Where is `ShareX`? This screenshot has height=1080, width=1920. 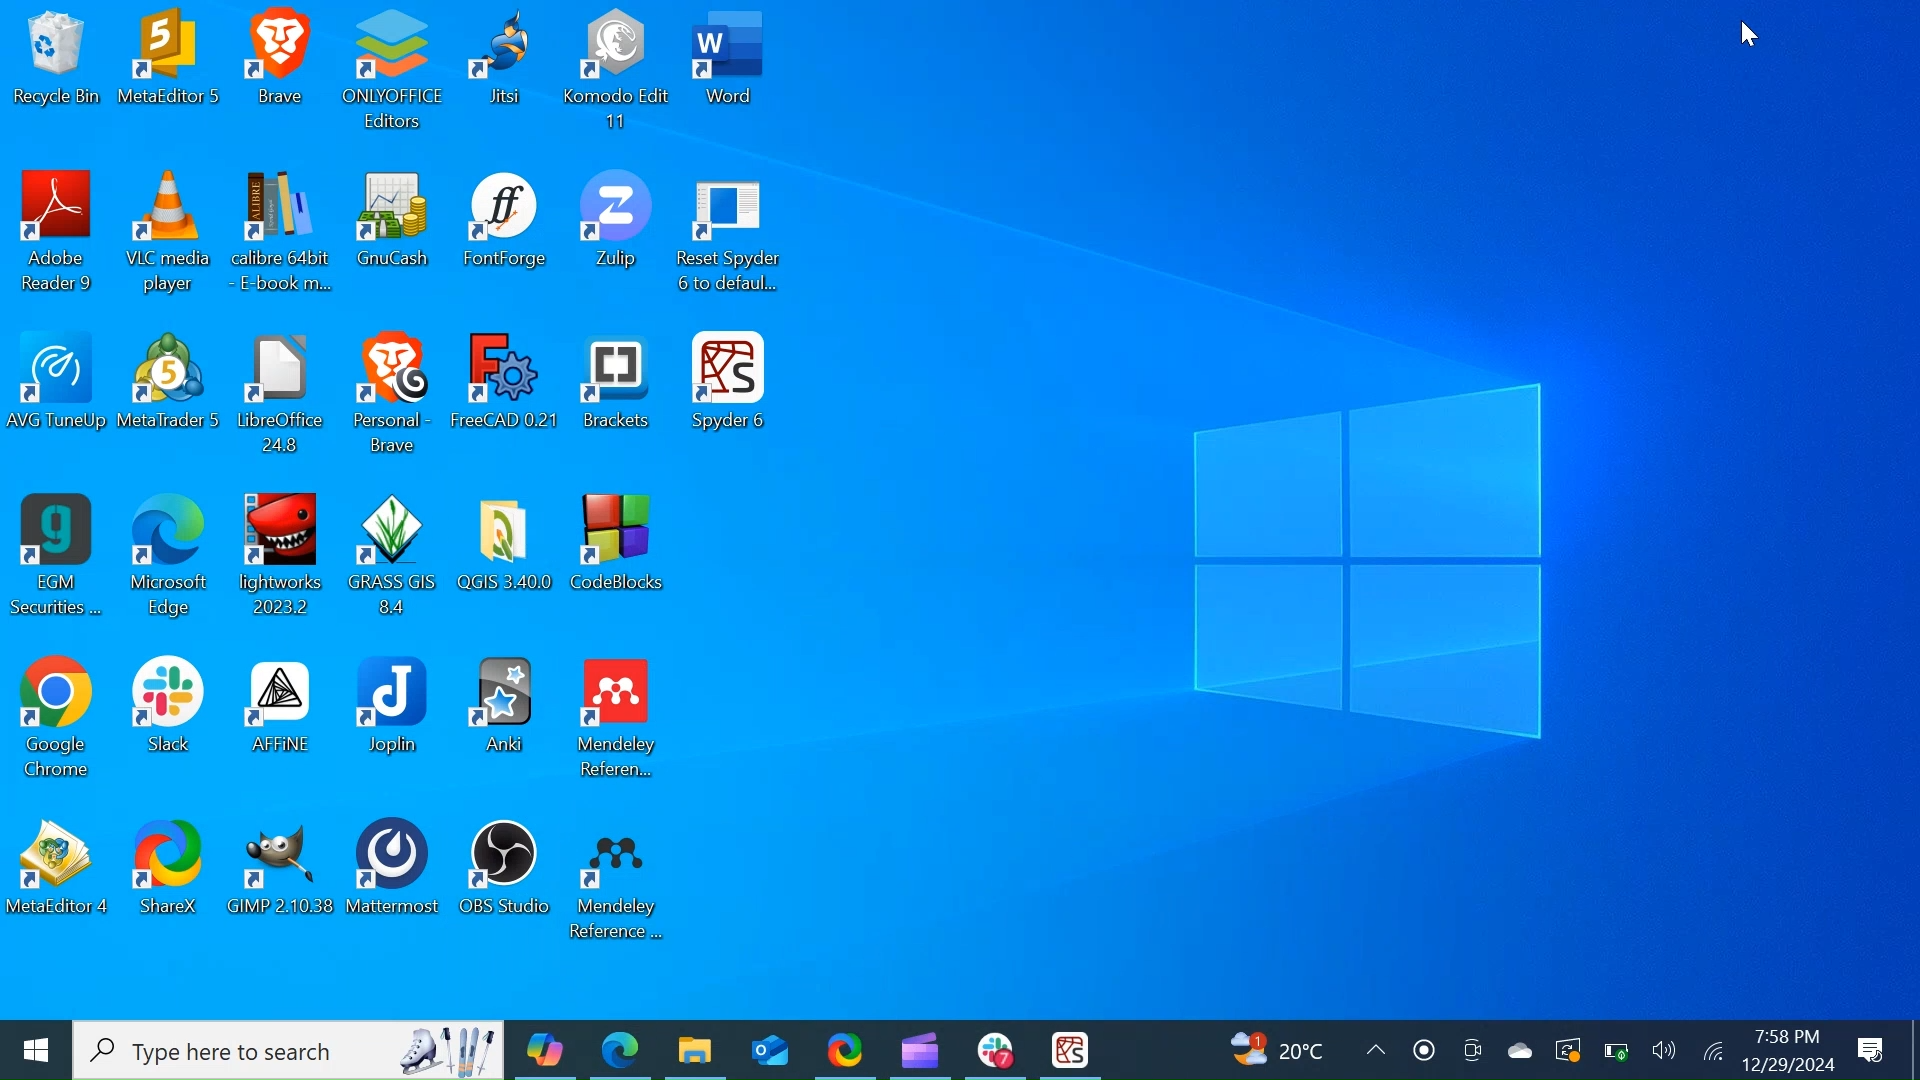
ShareX is located at coordinates (847, 1048).